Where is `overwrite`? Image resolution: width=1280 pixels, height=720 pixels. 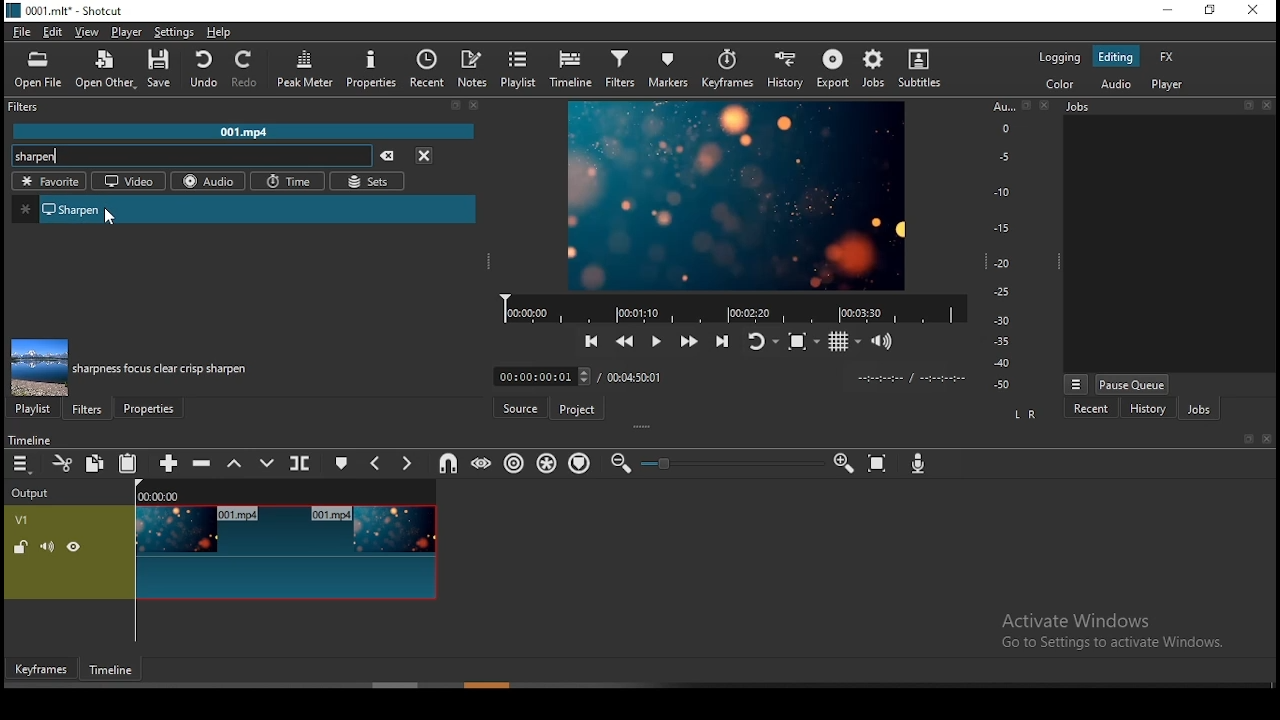
overwrite is located at coordinates (270, 462).